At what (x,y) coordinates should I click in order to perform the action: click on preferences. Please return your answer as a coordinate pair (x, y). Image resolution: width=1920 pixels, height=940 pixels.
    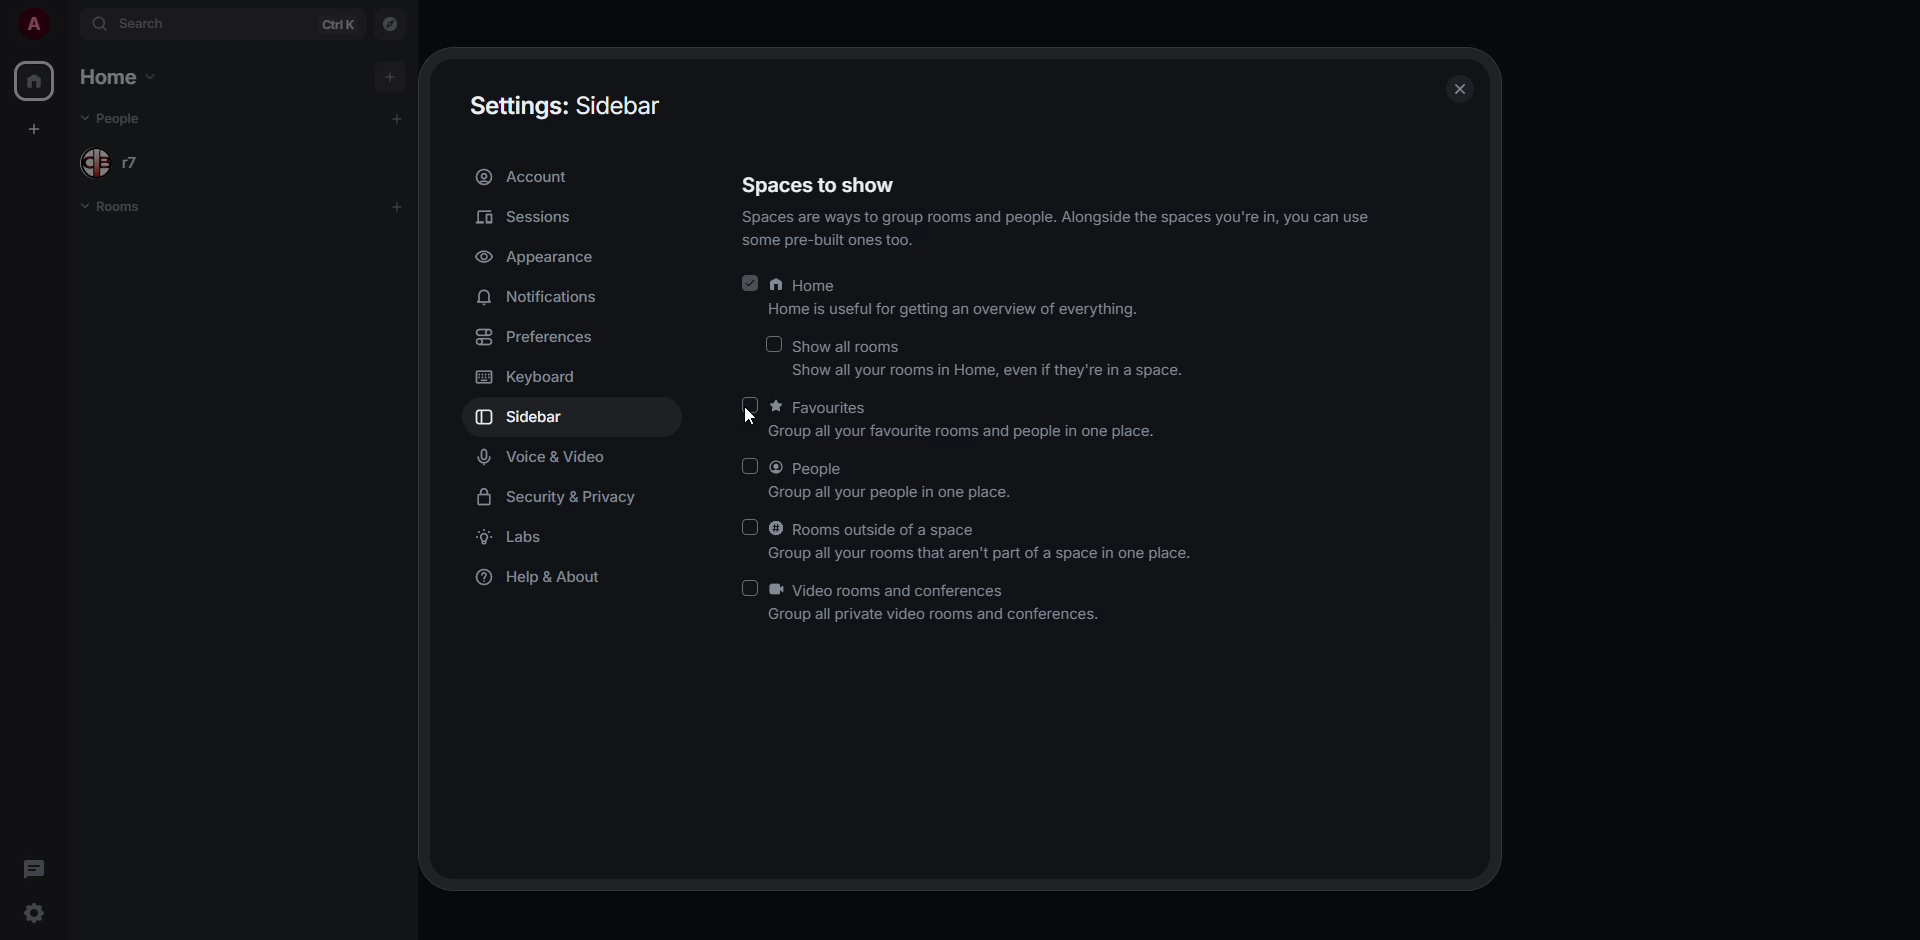
    Looking at the image, I should click on (541, 336).